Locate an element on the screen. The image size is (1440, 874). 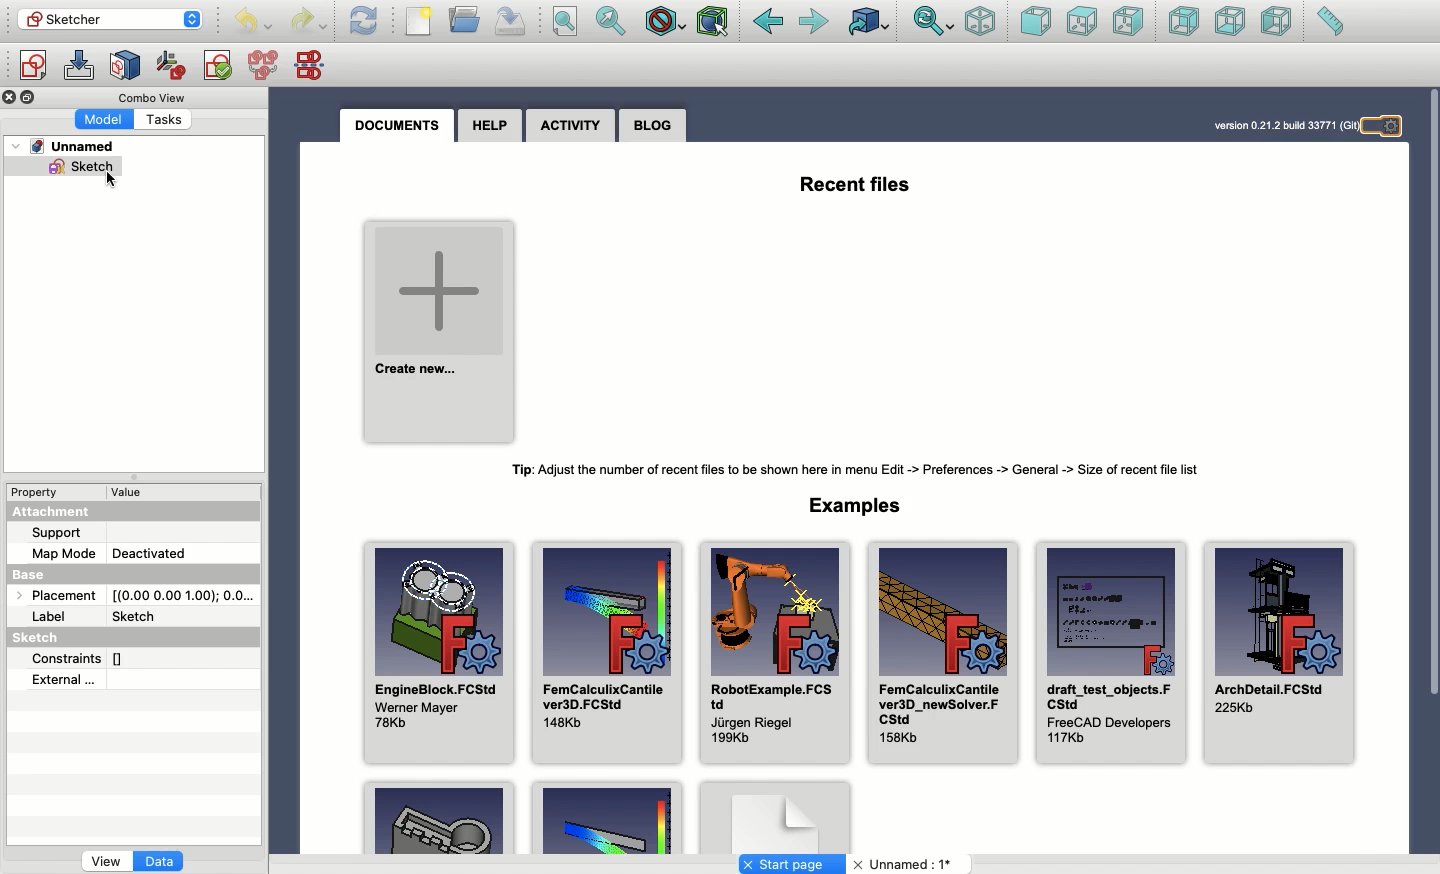
Fit all is located at coordinates (564, 22).